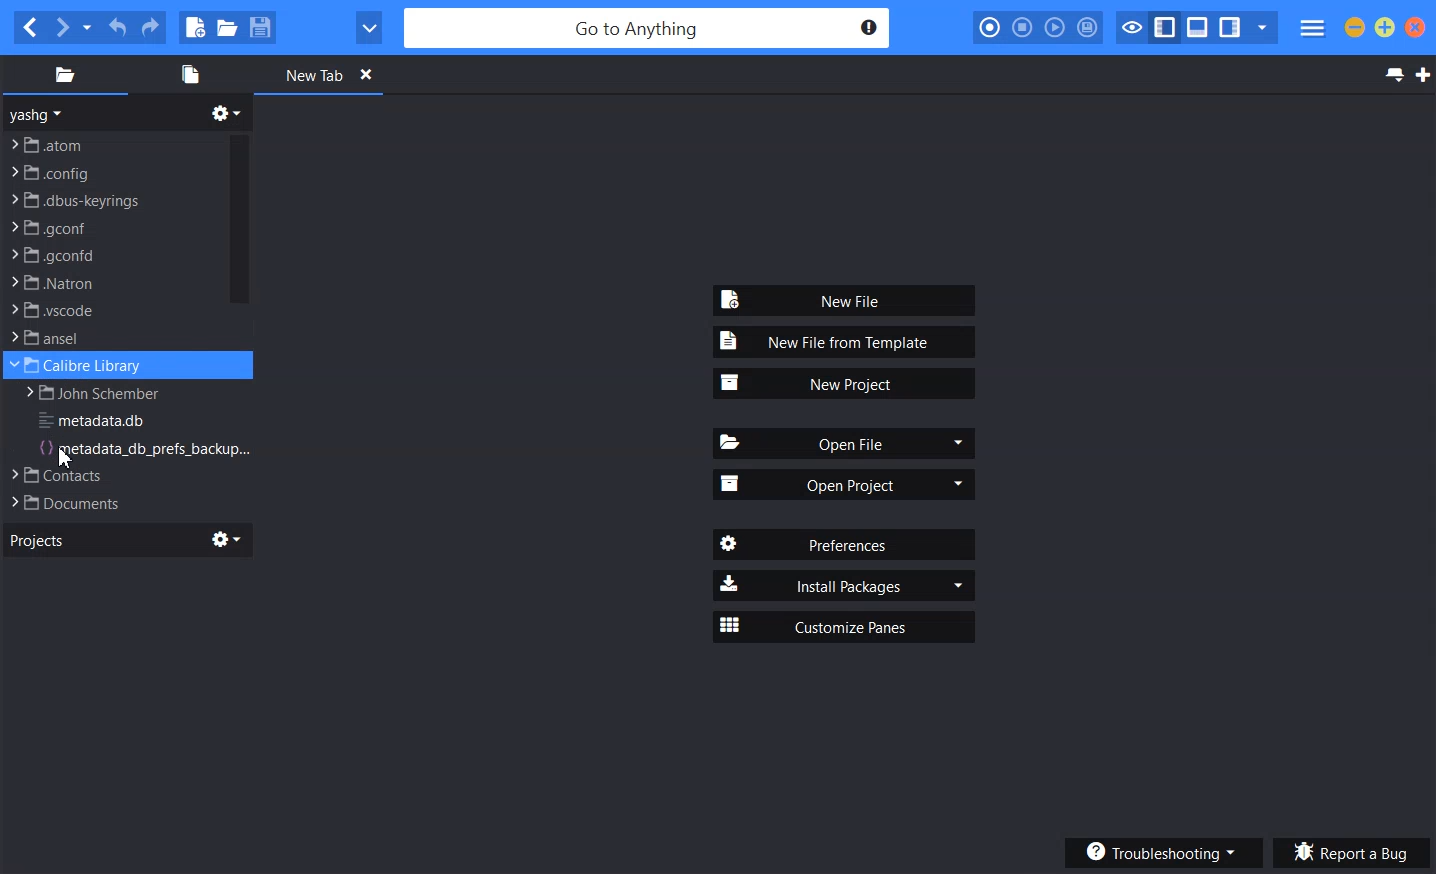 This screenshot has height=874, width=1436. I want to click on Stop recording macro, so click(1022, 28).